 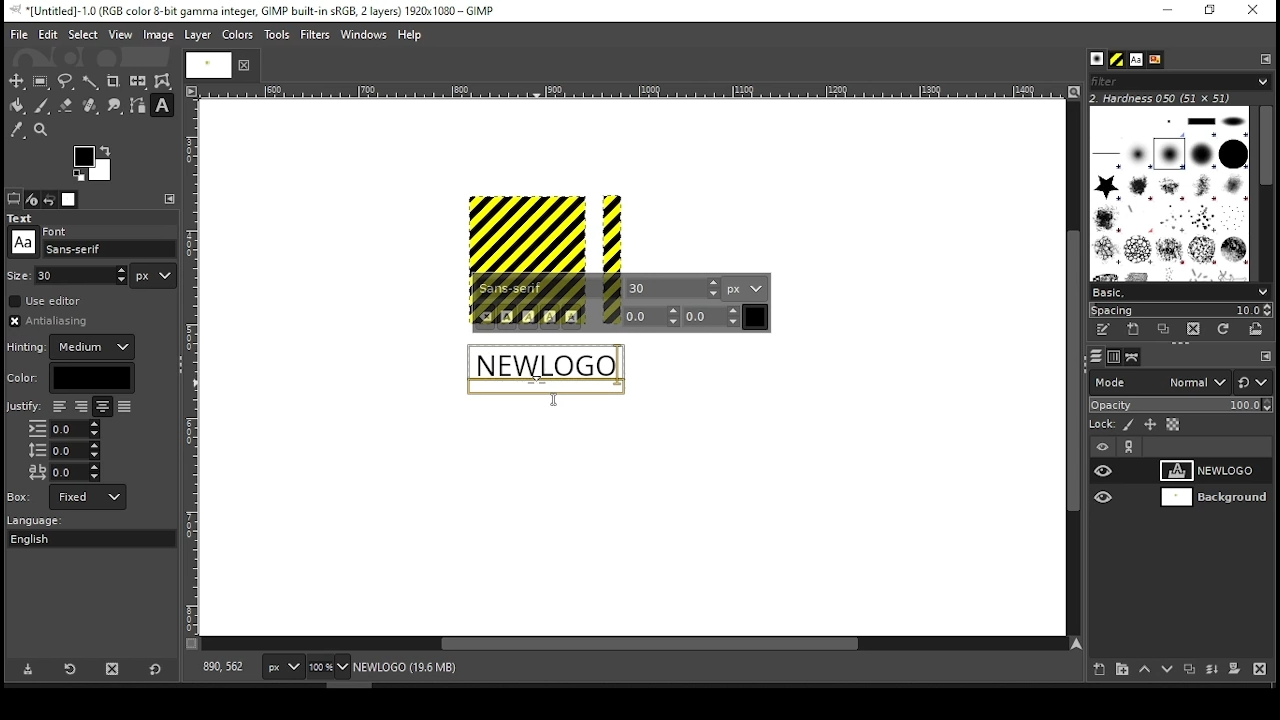 What do you see at coordinates (1252, 384) in the screenshot?
I see `switch to other mode groups` at bounding box center [1252, 384].